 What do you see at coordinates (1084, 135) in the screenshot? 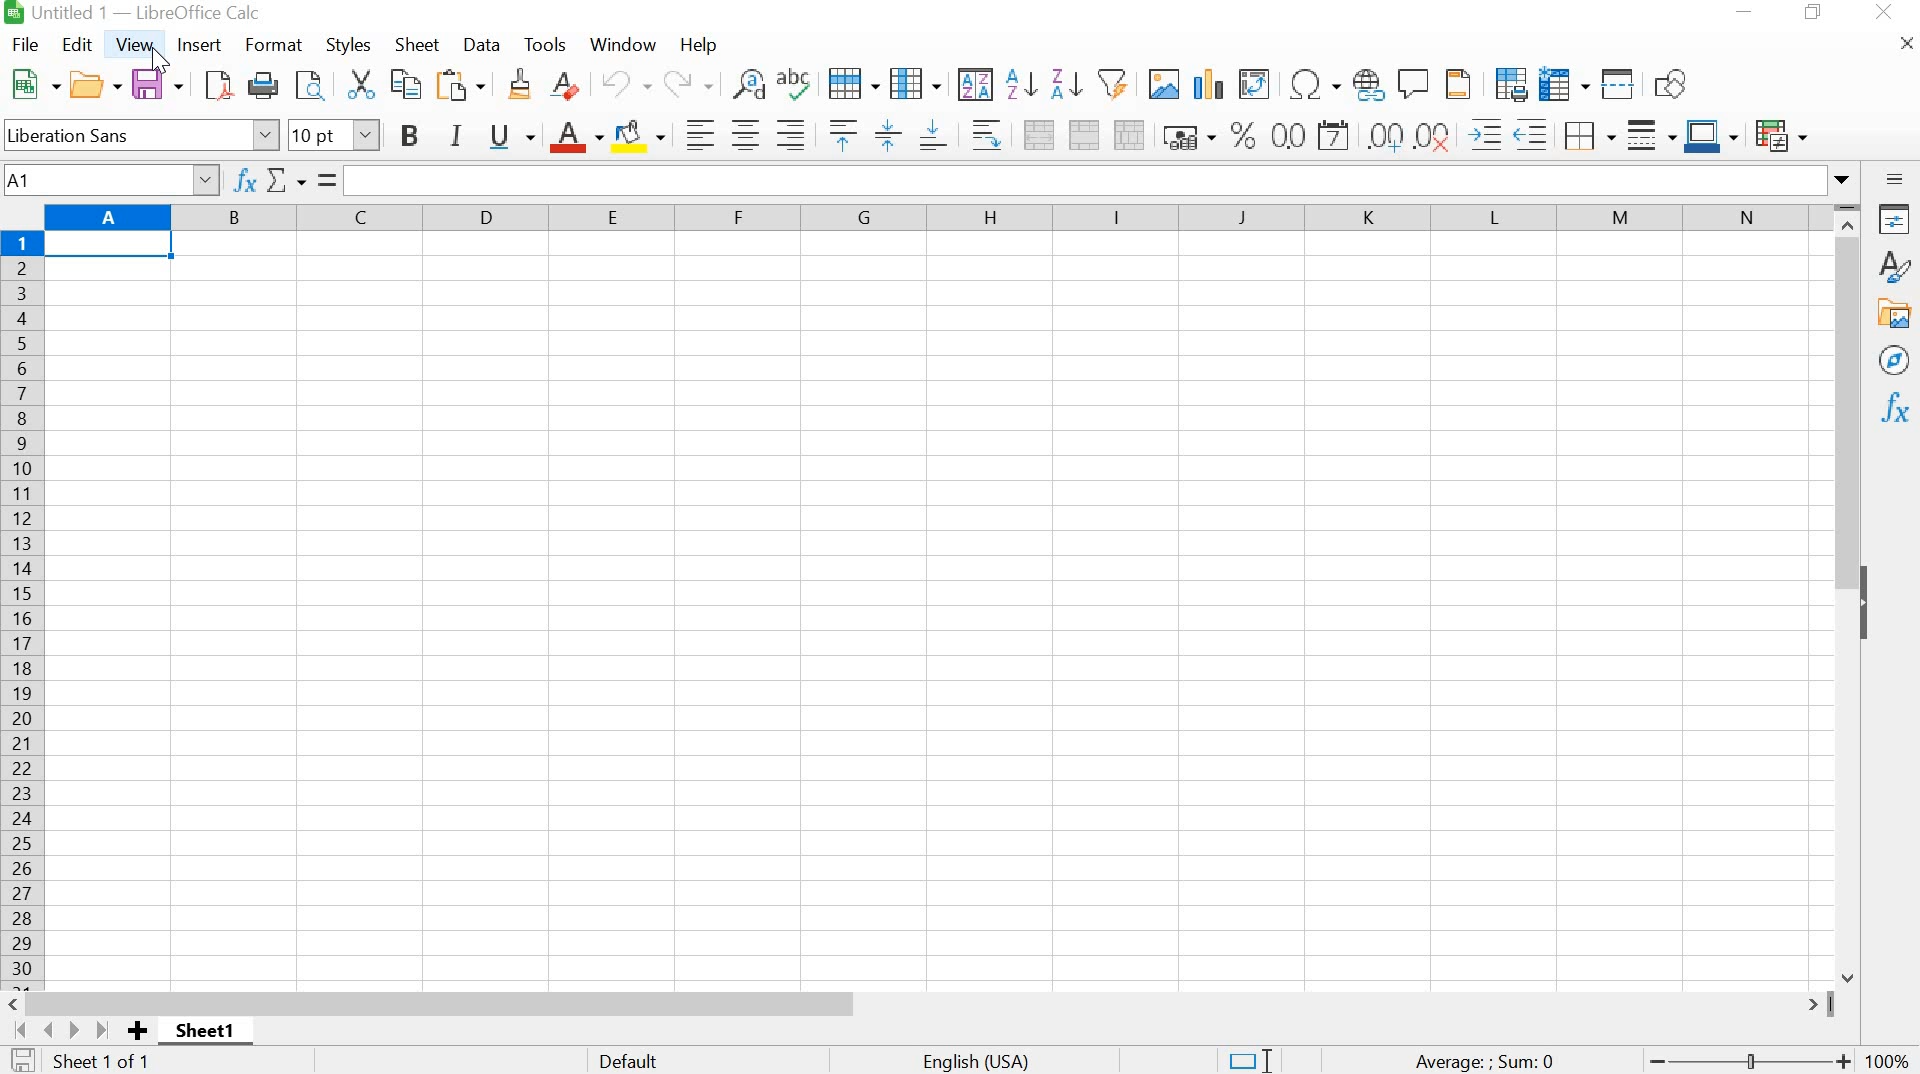
I see `MERGE OR UNMERGE CELLS` at bounding box center [1084, 135].